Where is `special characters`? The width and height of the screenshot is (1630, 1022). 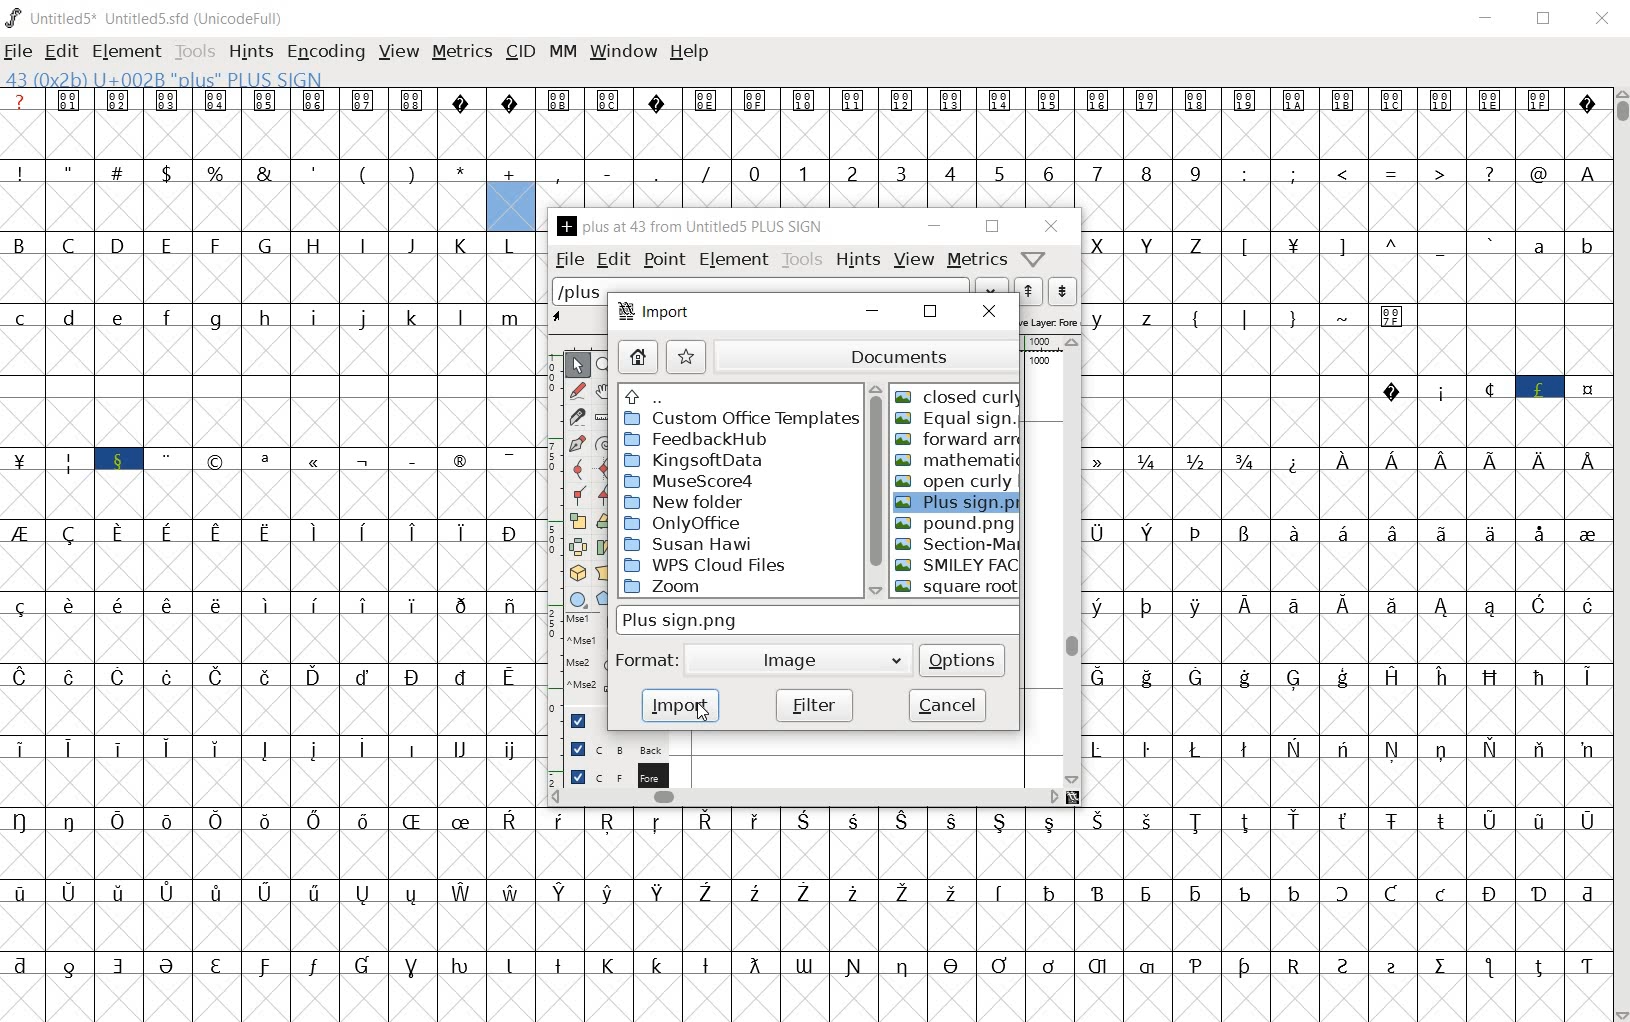
special characters is located at coordinates (345, 485).